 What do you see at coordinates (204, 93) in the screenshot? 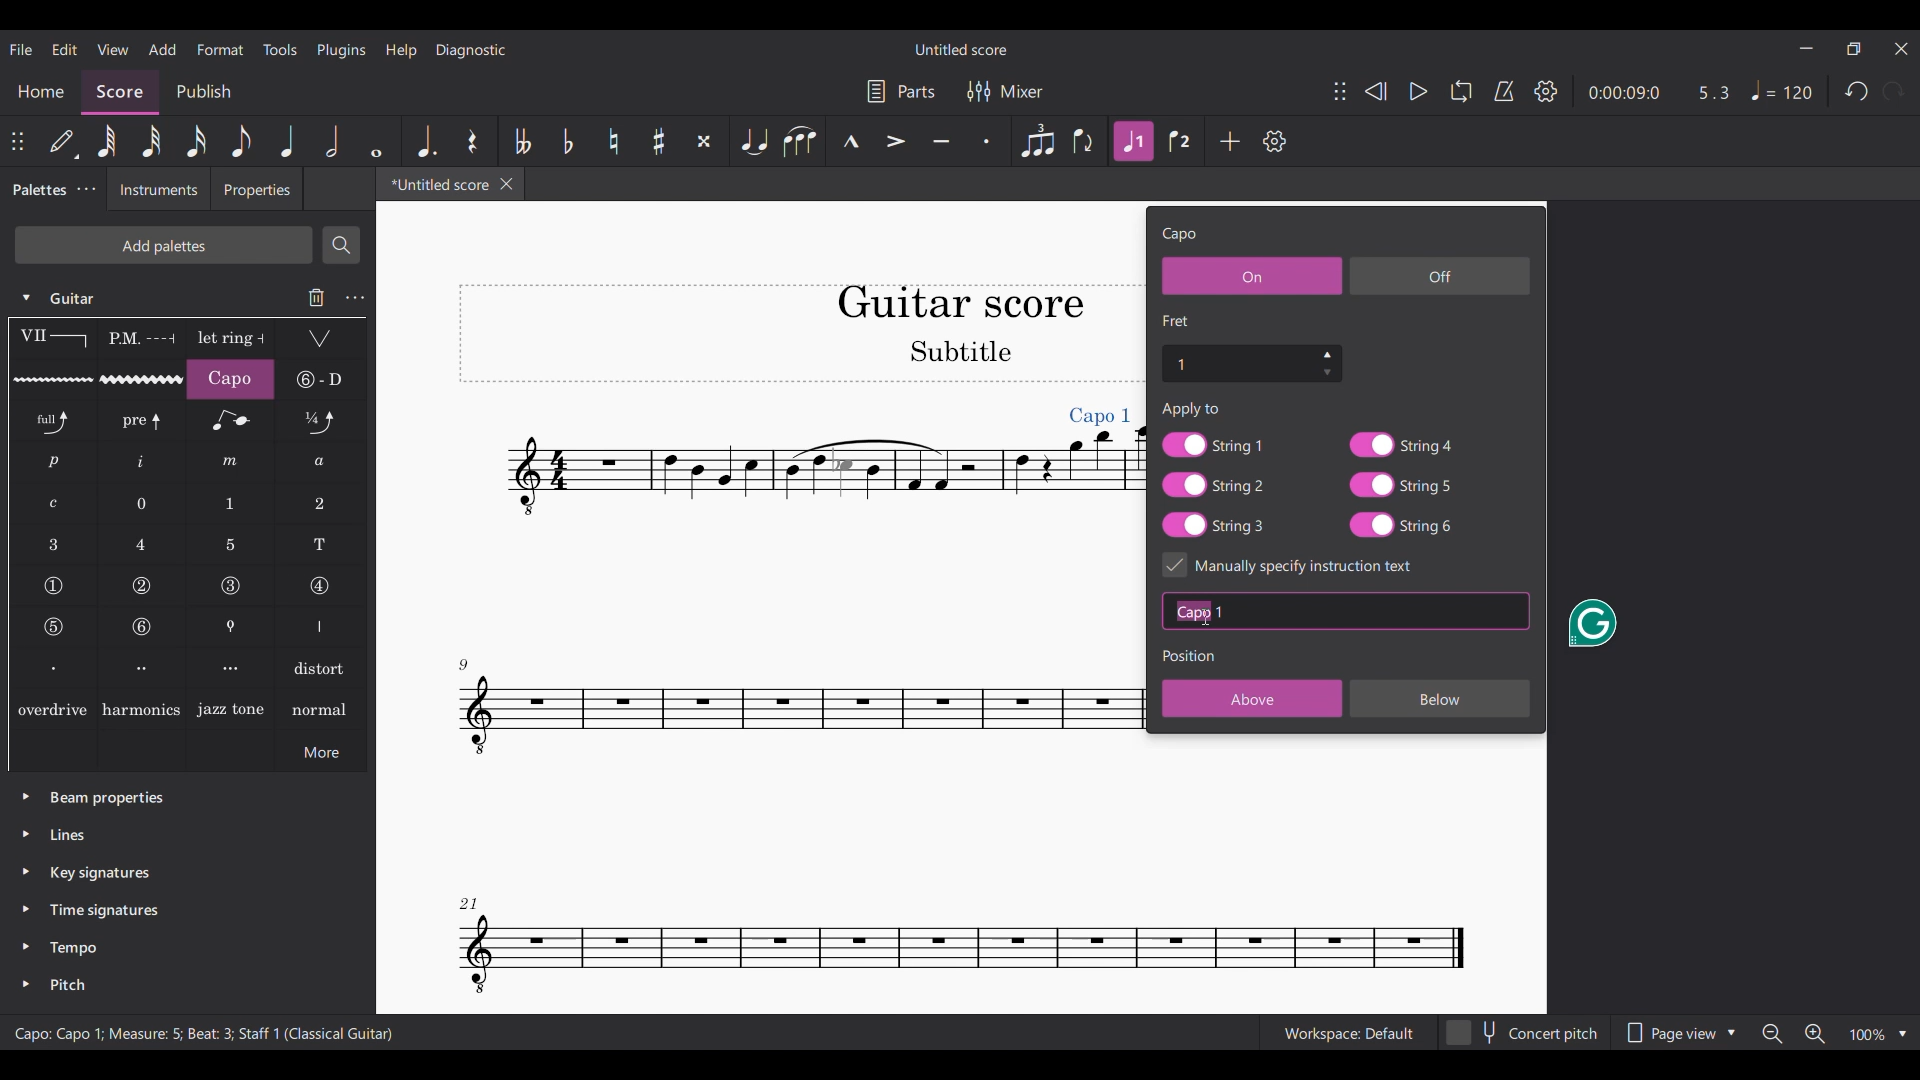
I see `Publish` at bounding box center [204, 93].